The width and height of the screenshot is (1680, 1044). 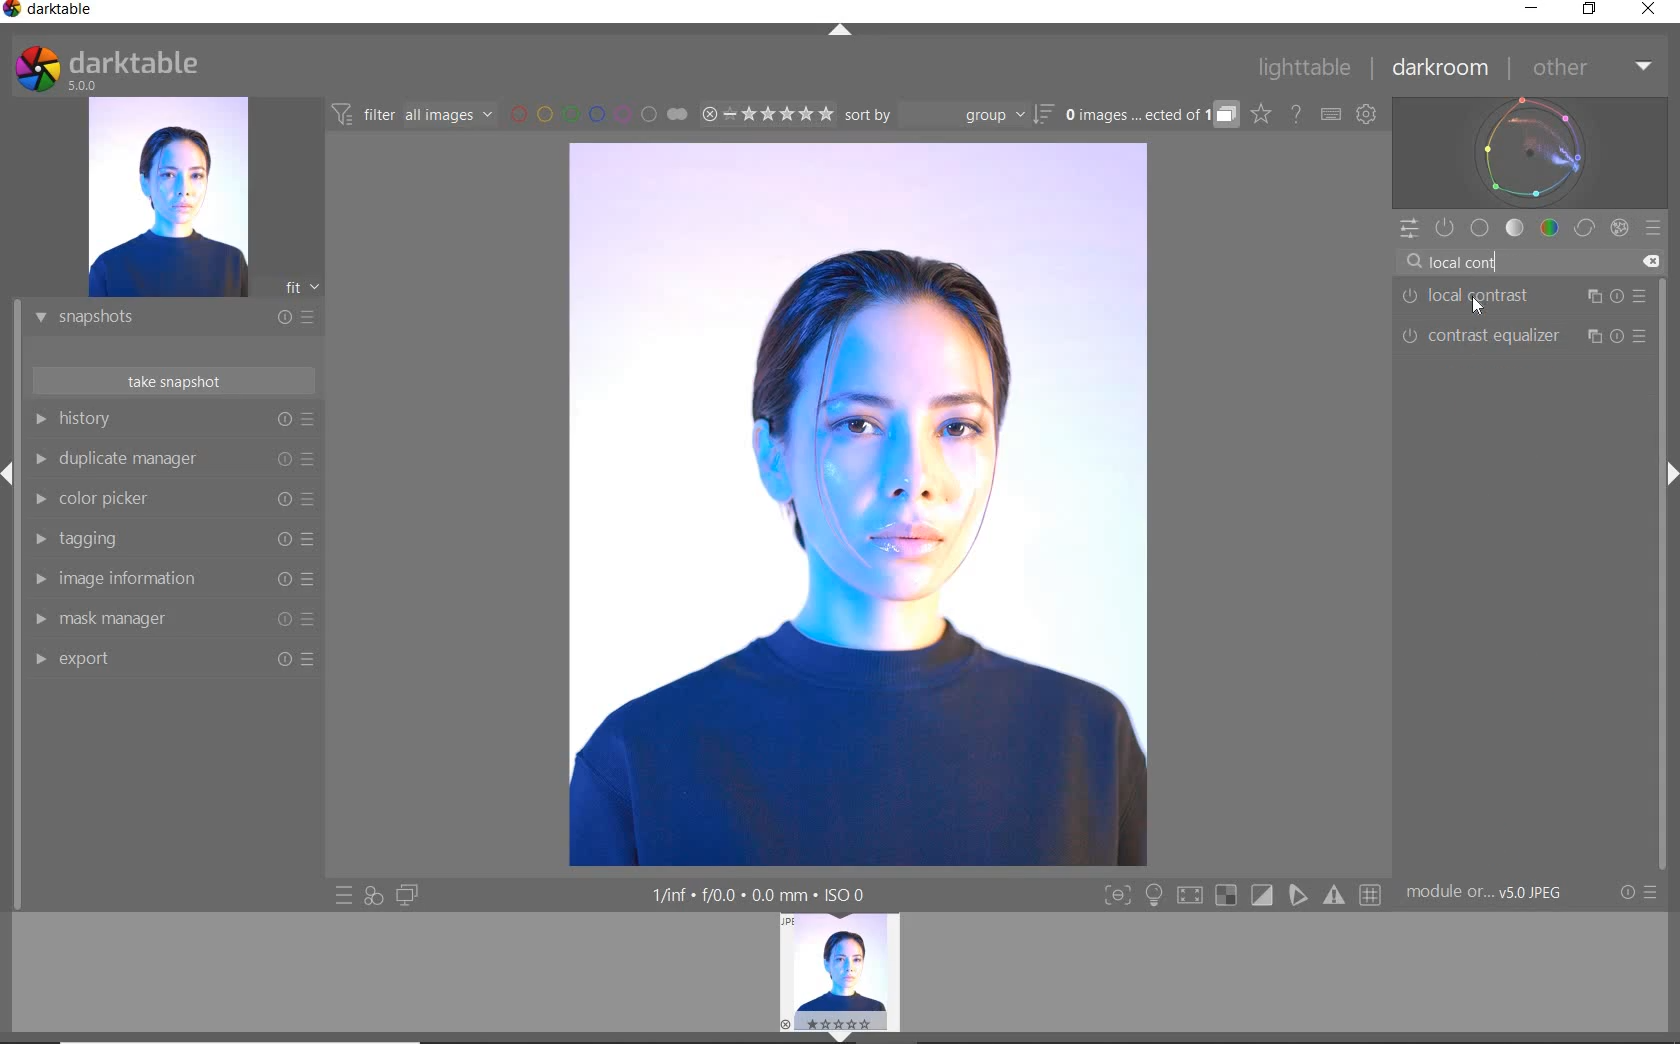 What do you see at coordinates (1117, 897) in the screenshot?
I see `Button` at bounding box center [1117, 897].